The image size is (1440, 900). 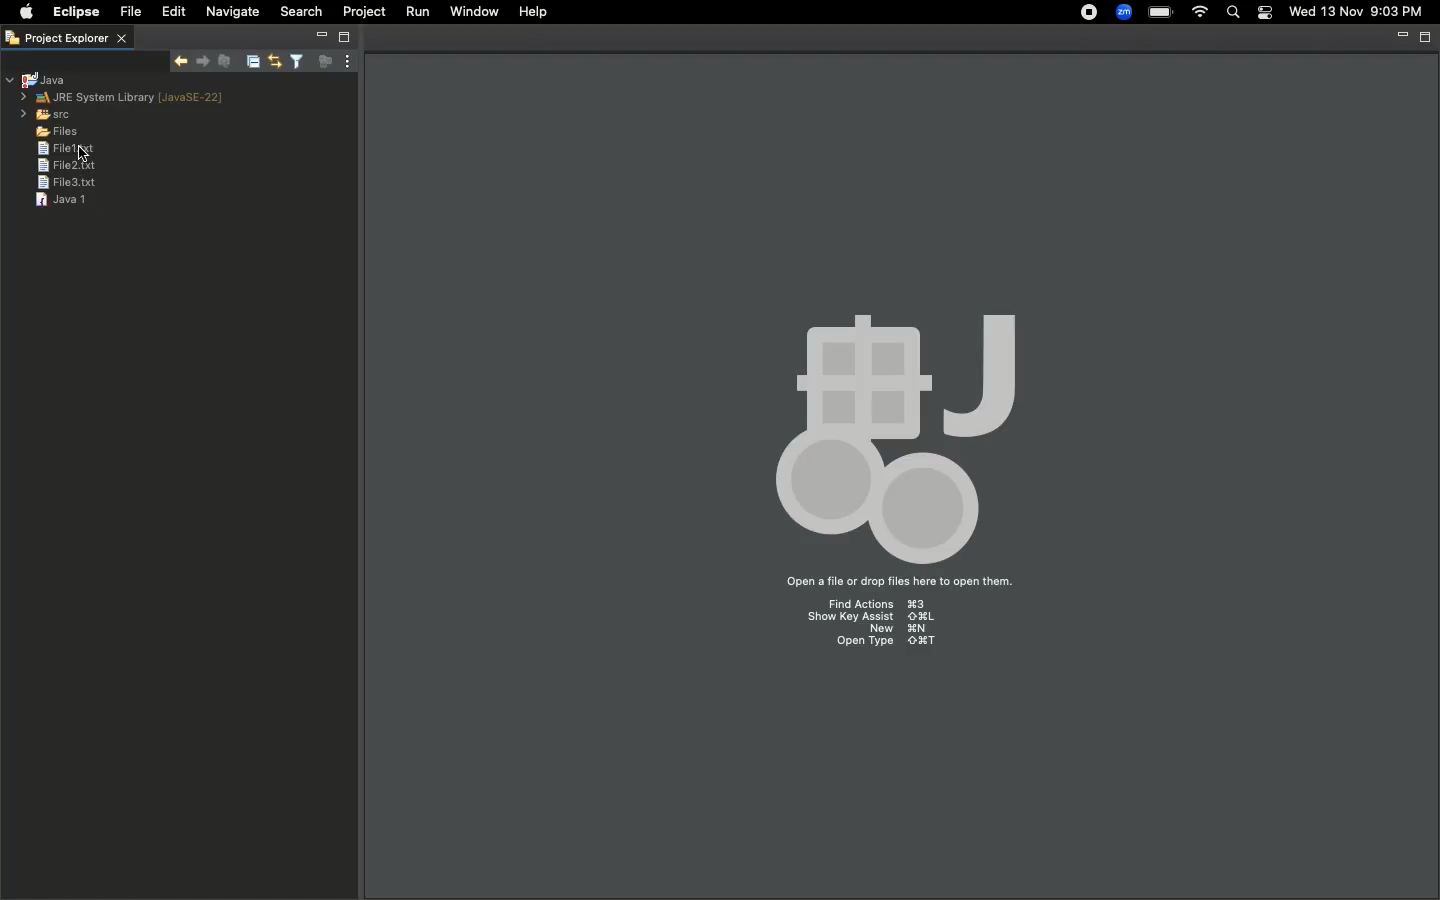 What do you see at coordinates (82, 150) in the screenshot?
I see `Cursor` at bounding box center [82, 150].